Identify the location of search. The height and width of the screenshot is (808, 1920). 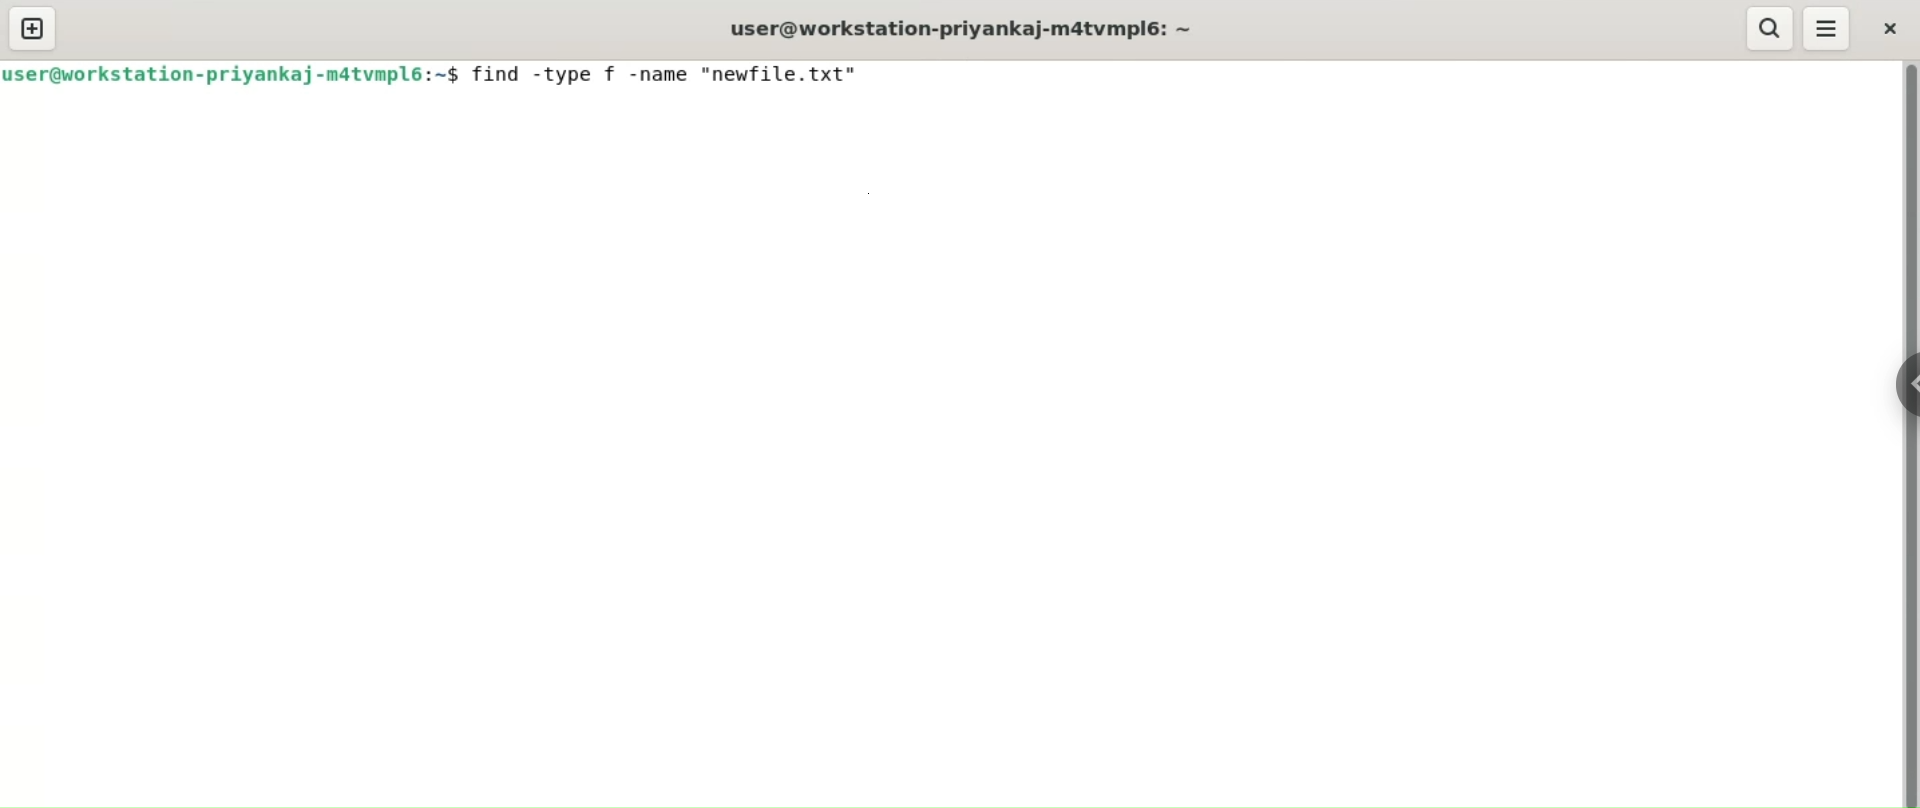
(1768, 28).